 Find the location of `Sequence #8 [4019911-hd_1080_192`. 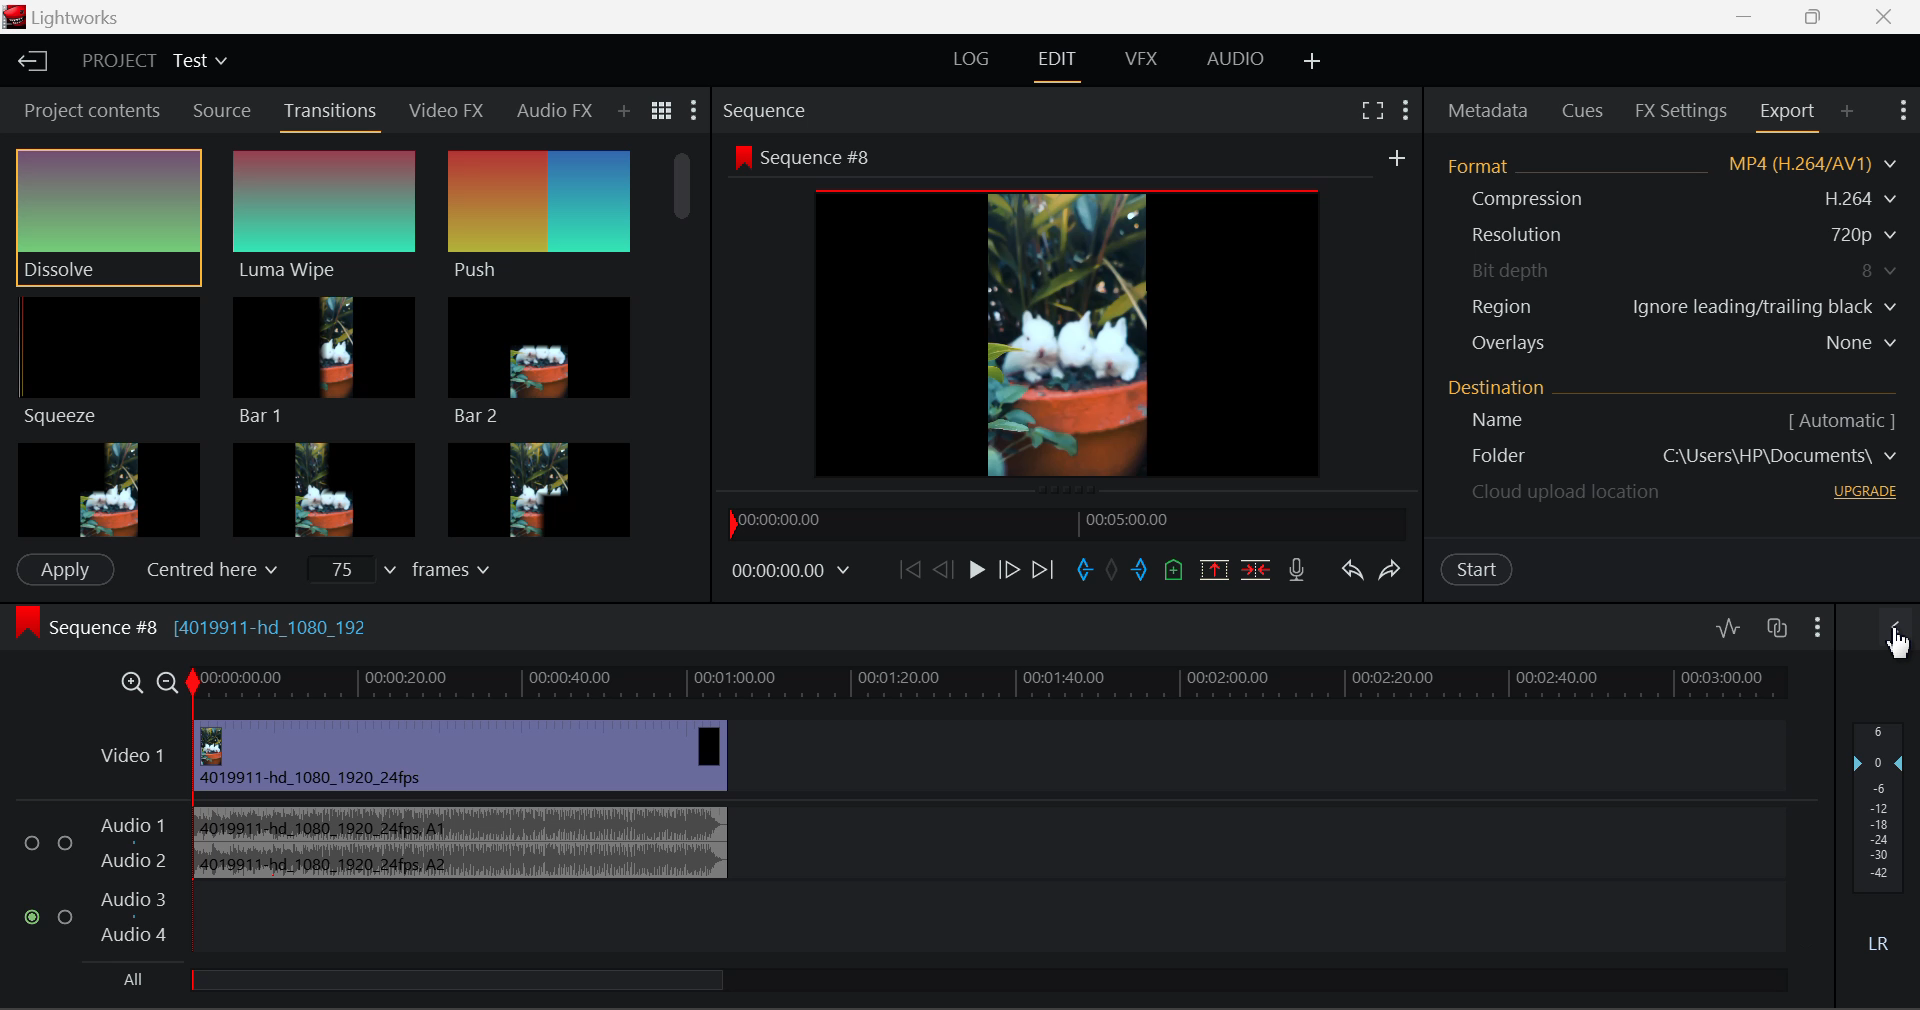

Sequence #8 [4019911-hd_1080_192 is located at coordinates (190, 626).